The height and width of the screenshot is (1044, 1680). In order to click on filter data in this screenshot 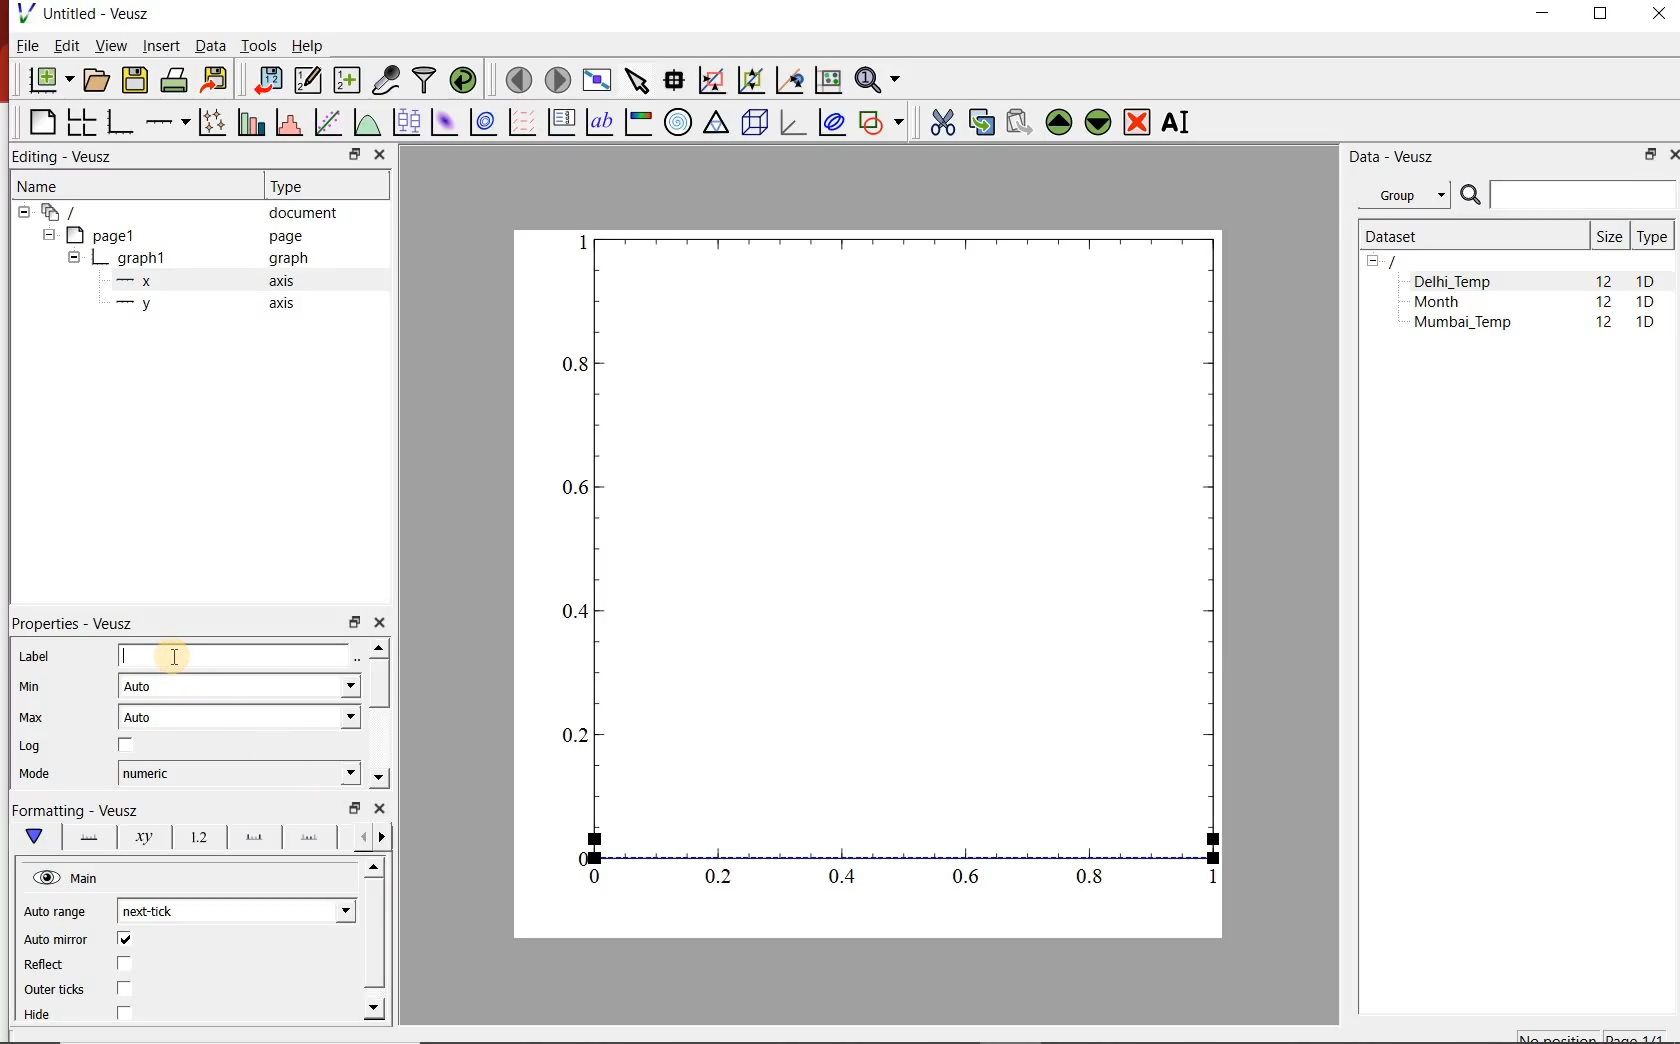, I will do `click(425, 80)`.